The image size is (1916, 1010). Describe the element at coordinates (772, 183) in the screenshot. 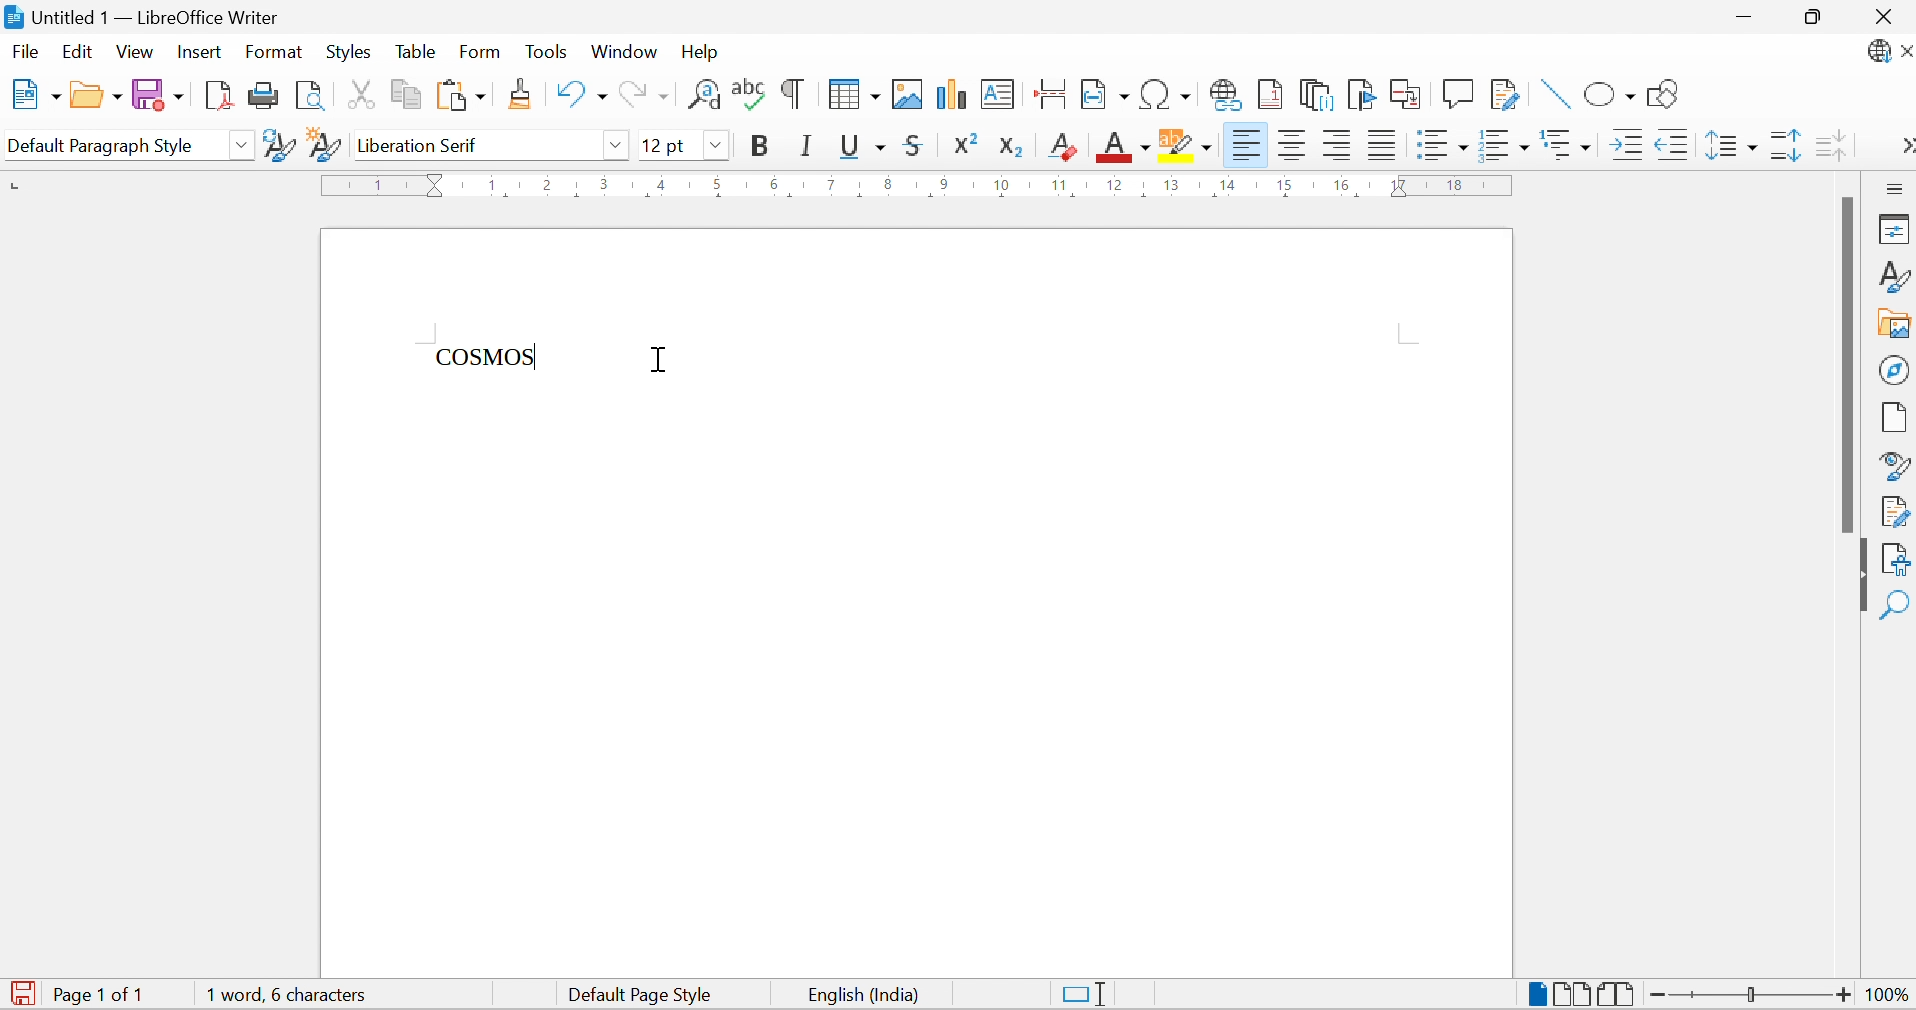

I see `6` at that location.